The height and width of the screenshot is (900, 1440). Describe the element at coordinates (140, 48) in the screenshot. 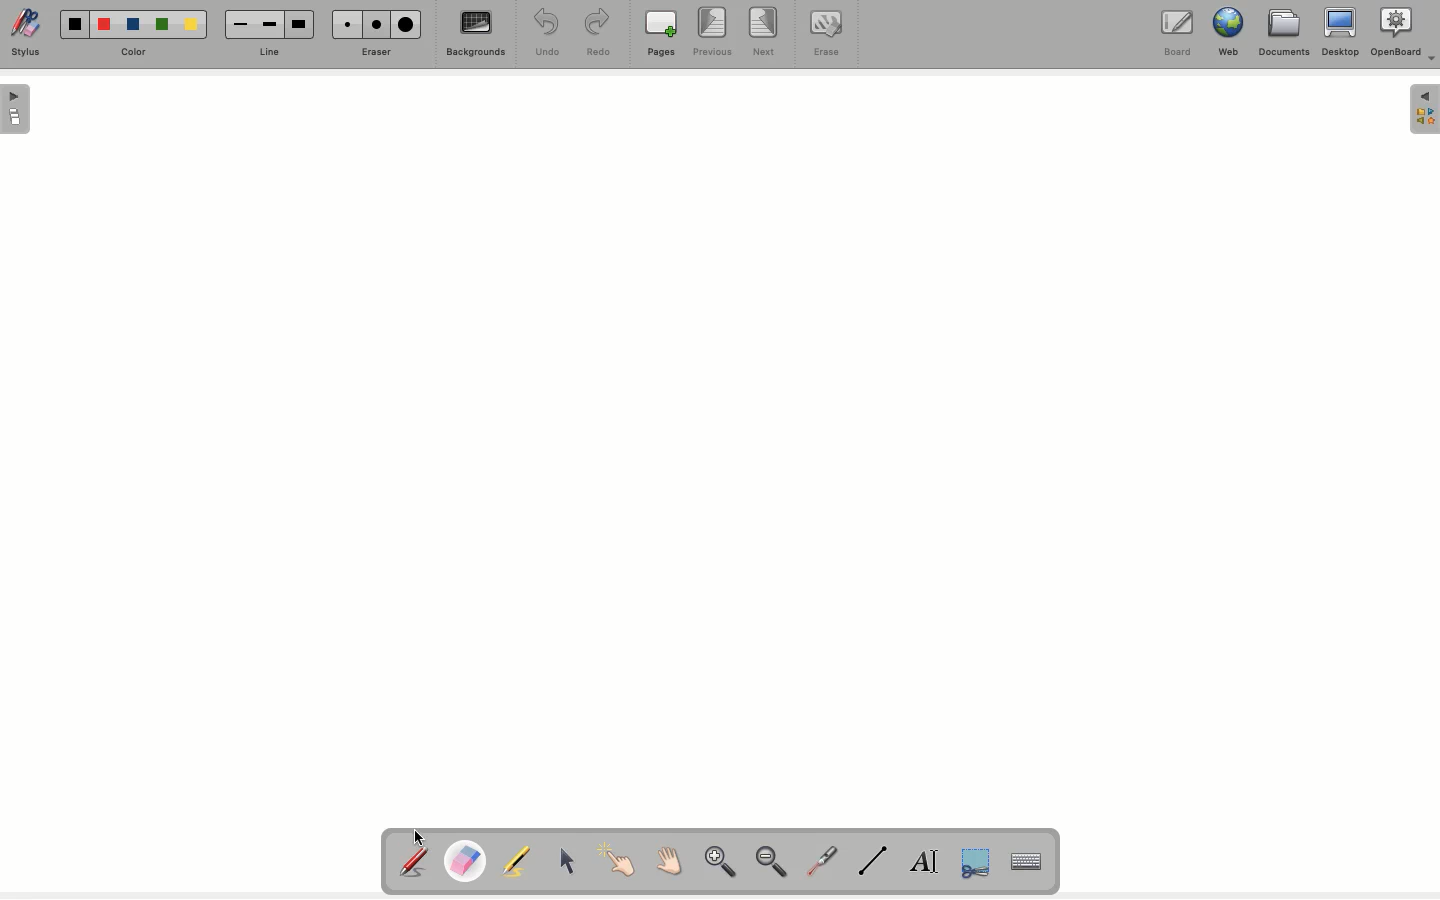

I see `Color` at that location.